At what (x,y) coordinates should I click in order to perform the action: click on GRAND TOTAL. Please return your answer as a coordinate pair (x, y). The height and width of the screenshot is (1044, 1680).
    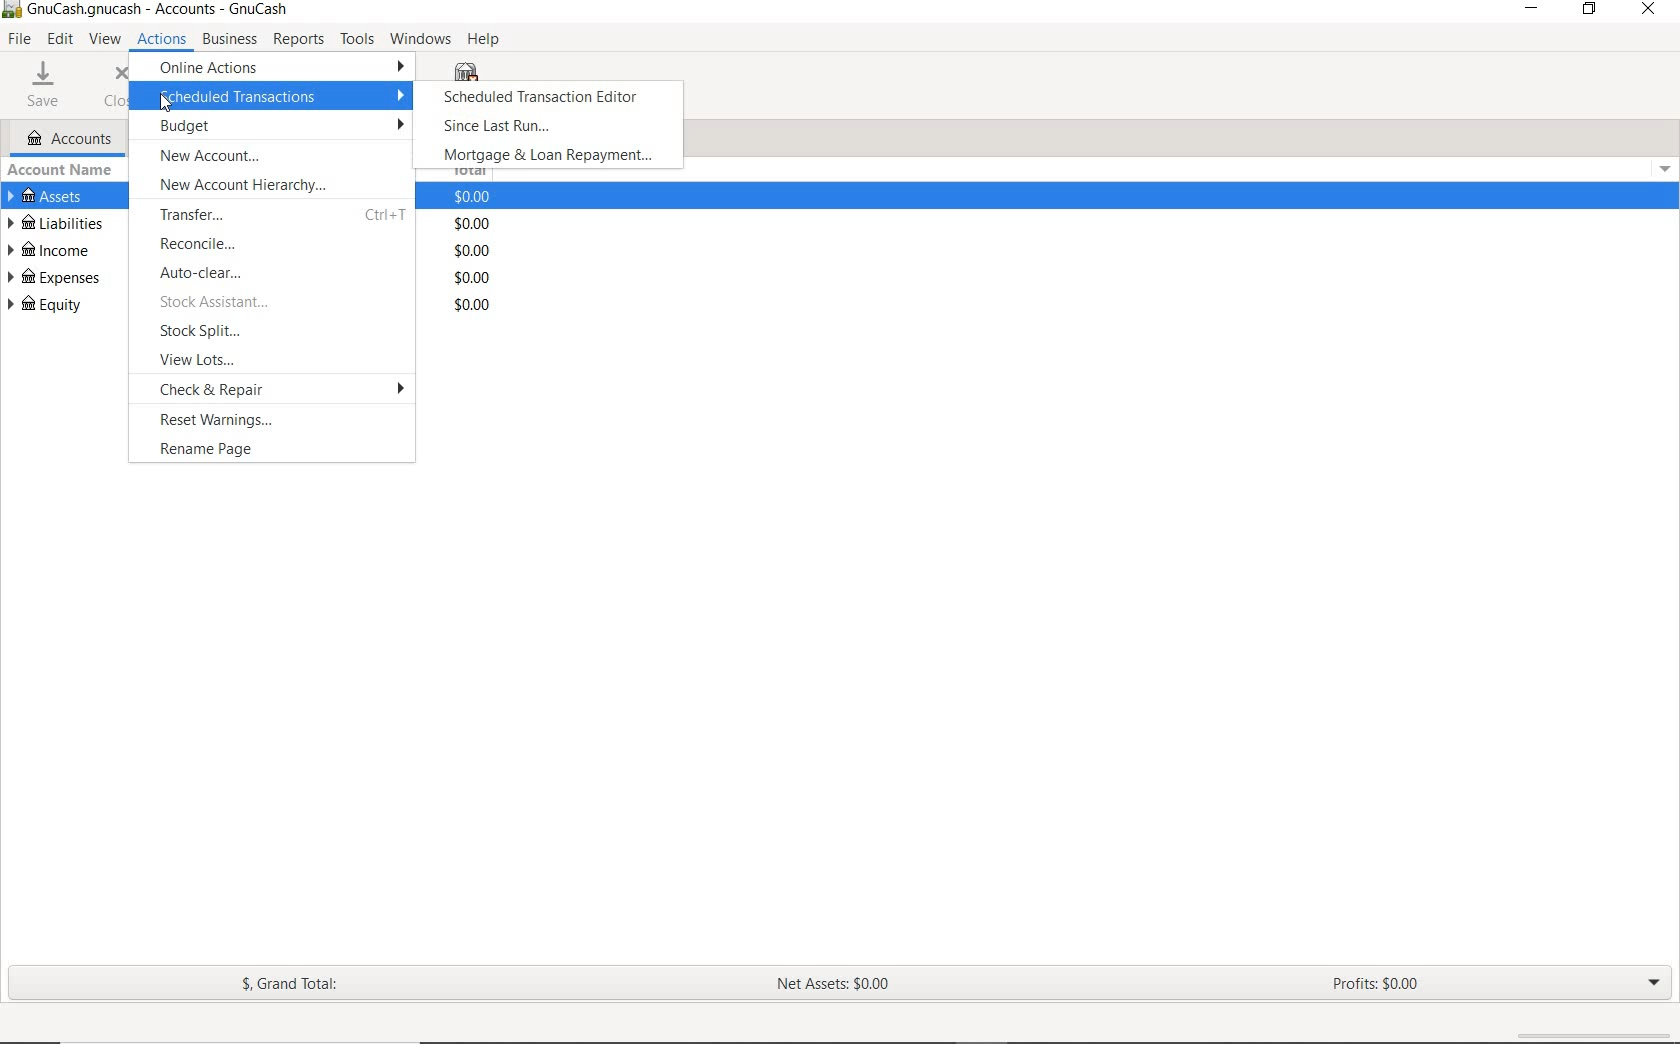
    Looking at the image, I should click on (291, 984).